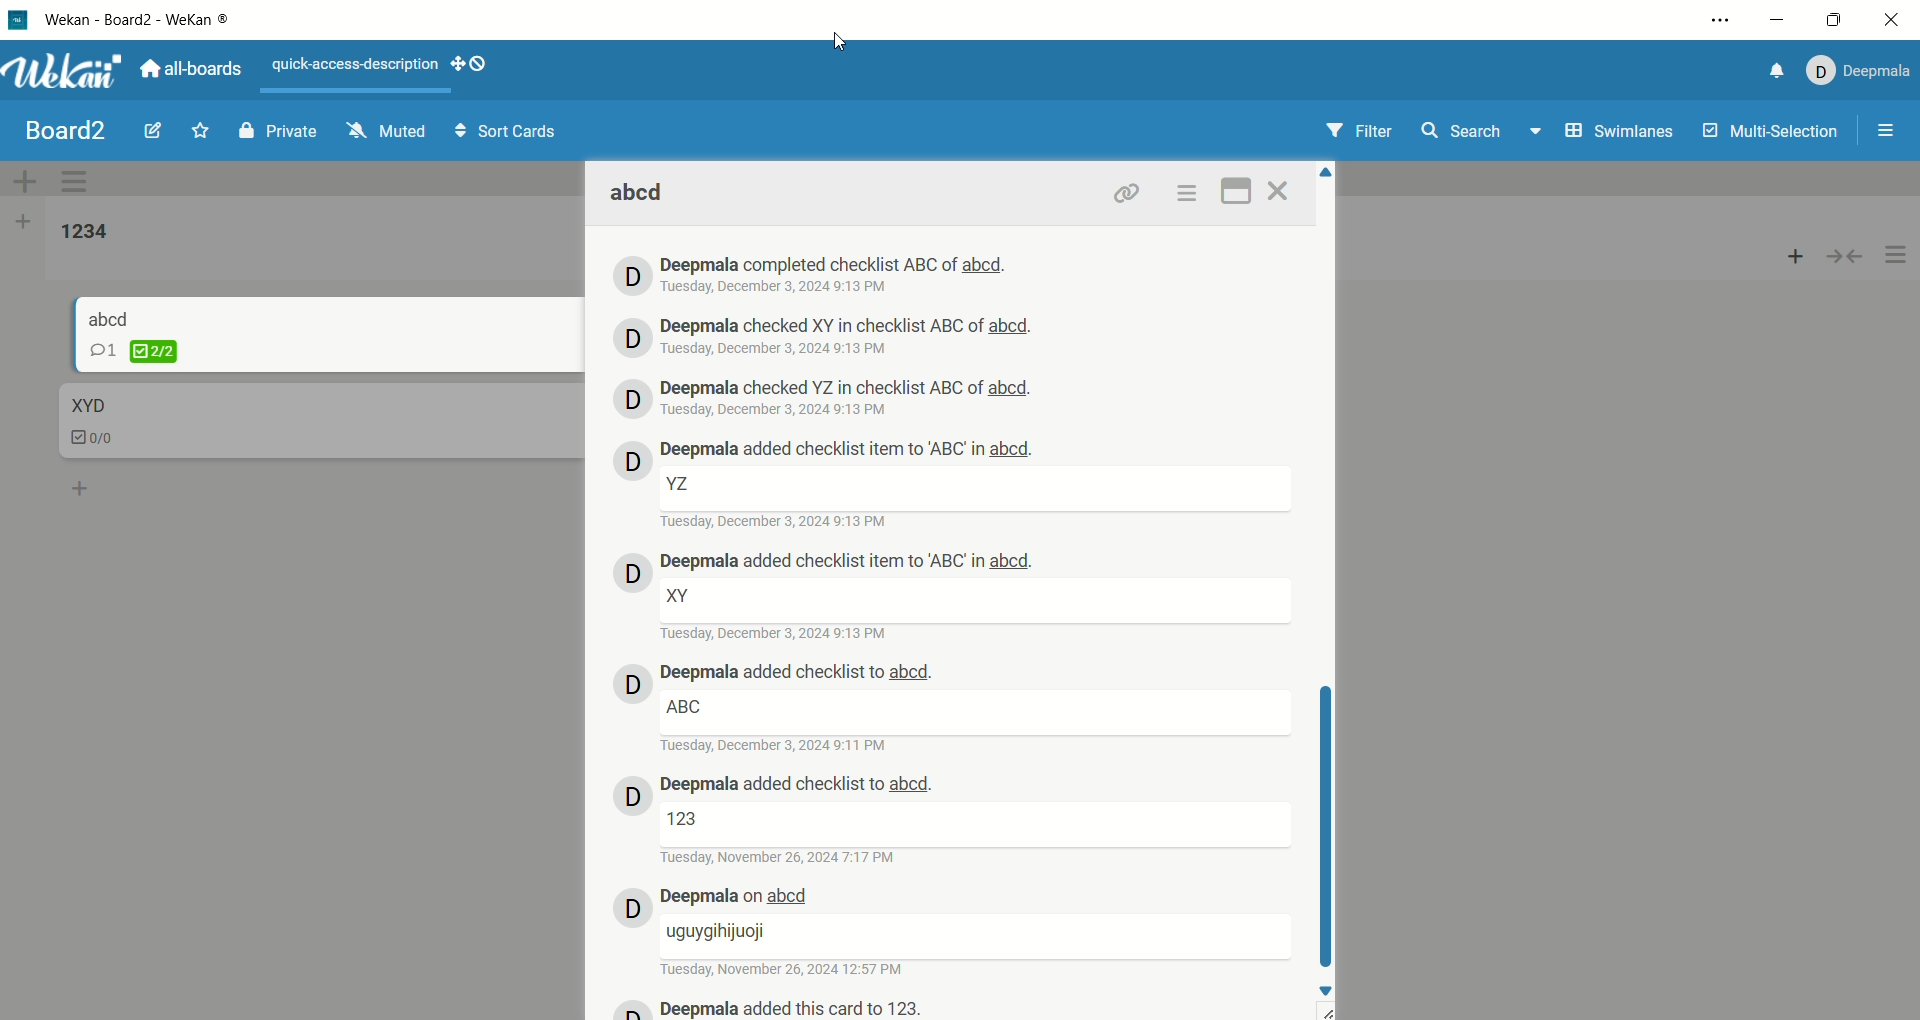  Describe the element at coordinates (719, 933) in the screenshot. I see `text` at that location.